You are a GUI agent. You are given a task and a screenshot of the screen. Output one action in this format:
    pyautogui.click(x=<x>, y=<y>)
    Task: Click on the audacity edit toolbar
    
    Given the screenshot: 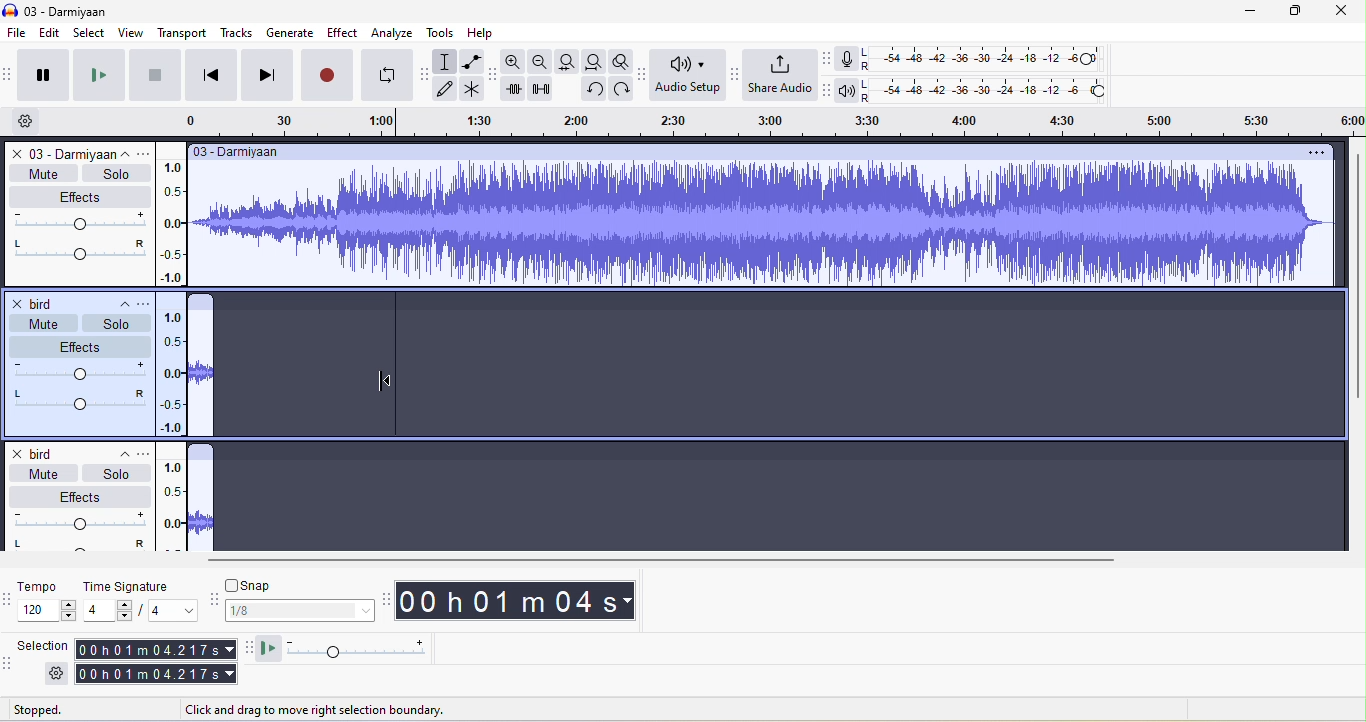 What is the action you would take?
    pyautogui.click(x=495, y=72)
    